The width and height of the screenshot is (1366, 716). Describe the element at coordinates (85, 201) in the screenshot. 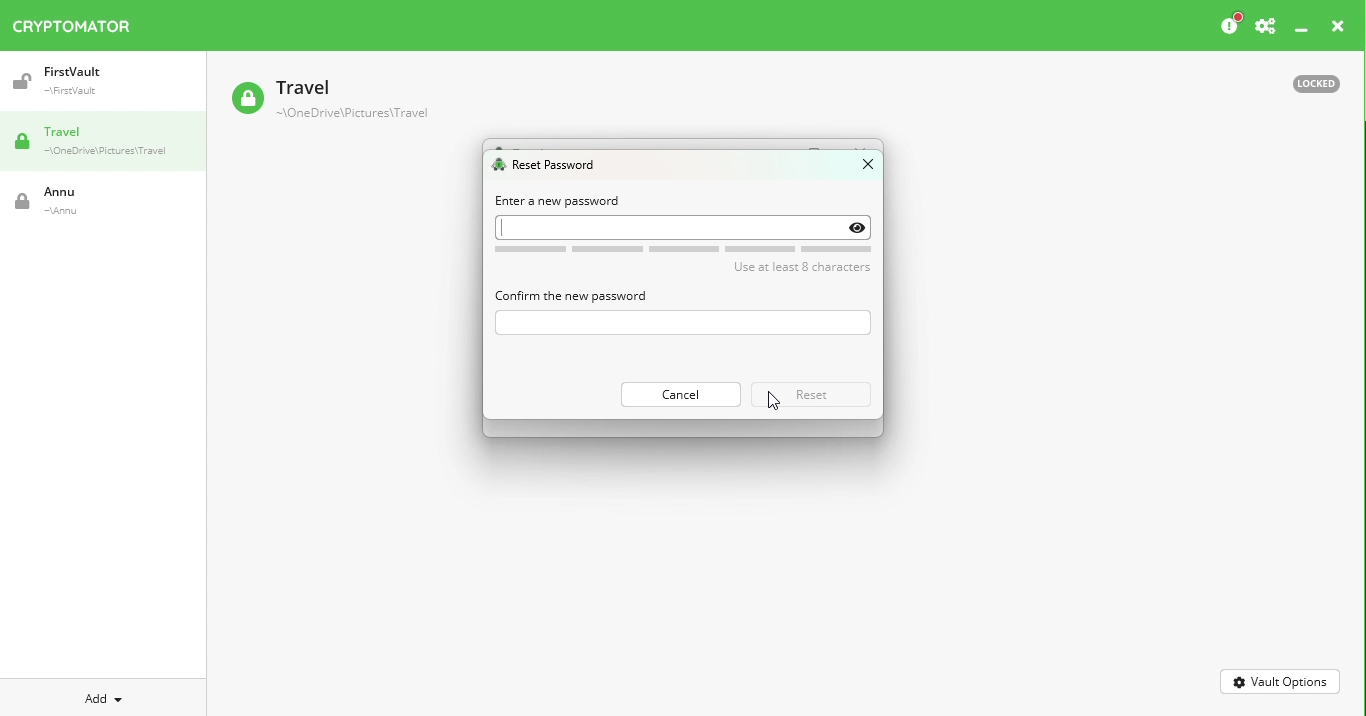

I see `Vault` at that location.